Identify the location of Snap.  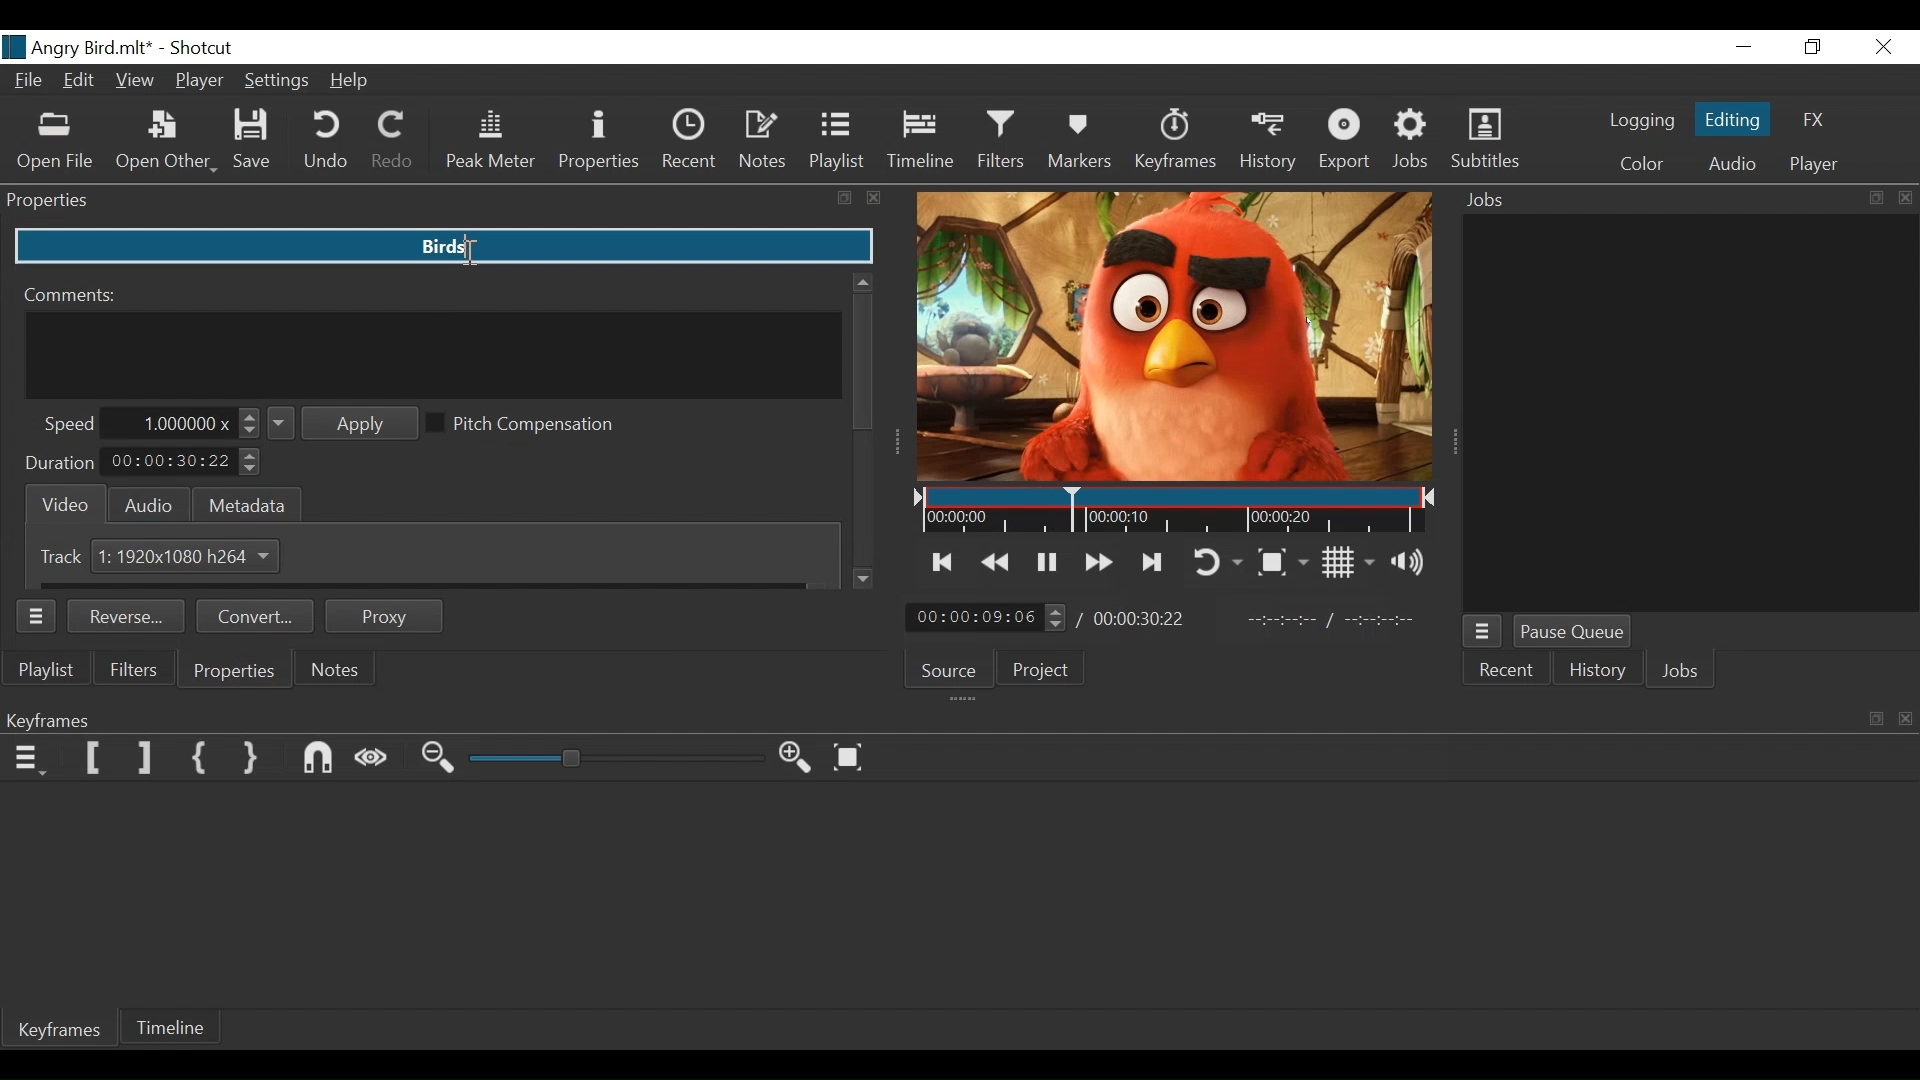
(321, 759).